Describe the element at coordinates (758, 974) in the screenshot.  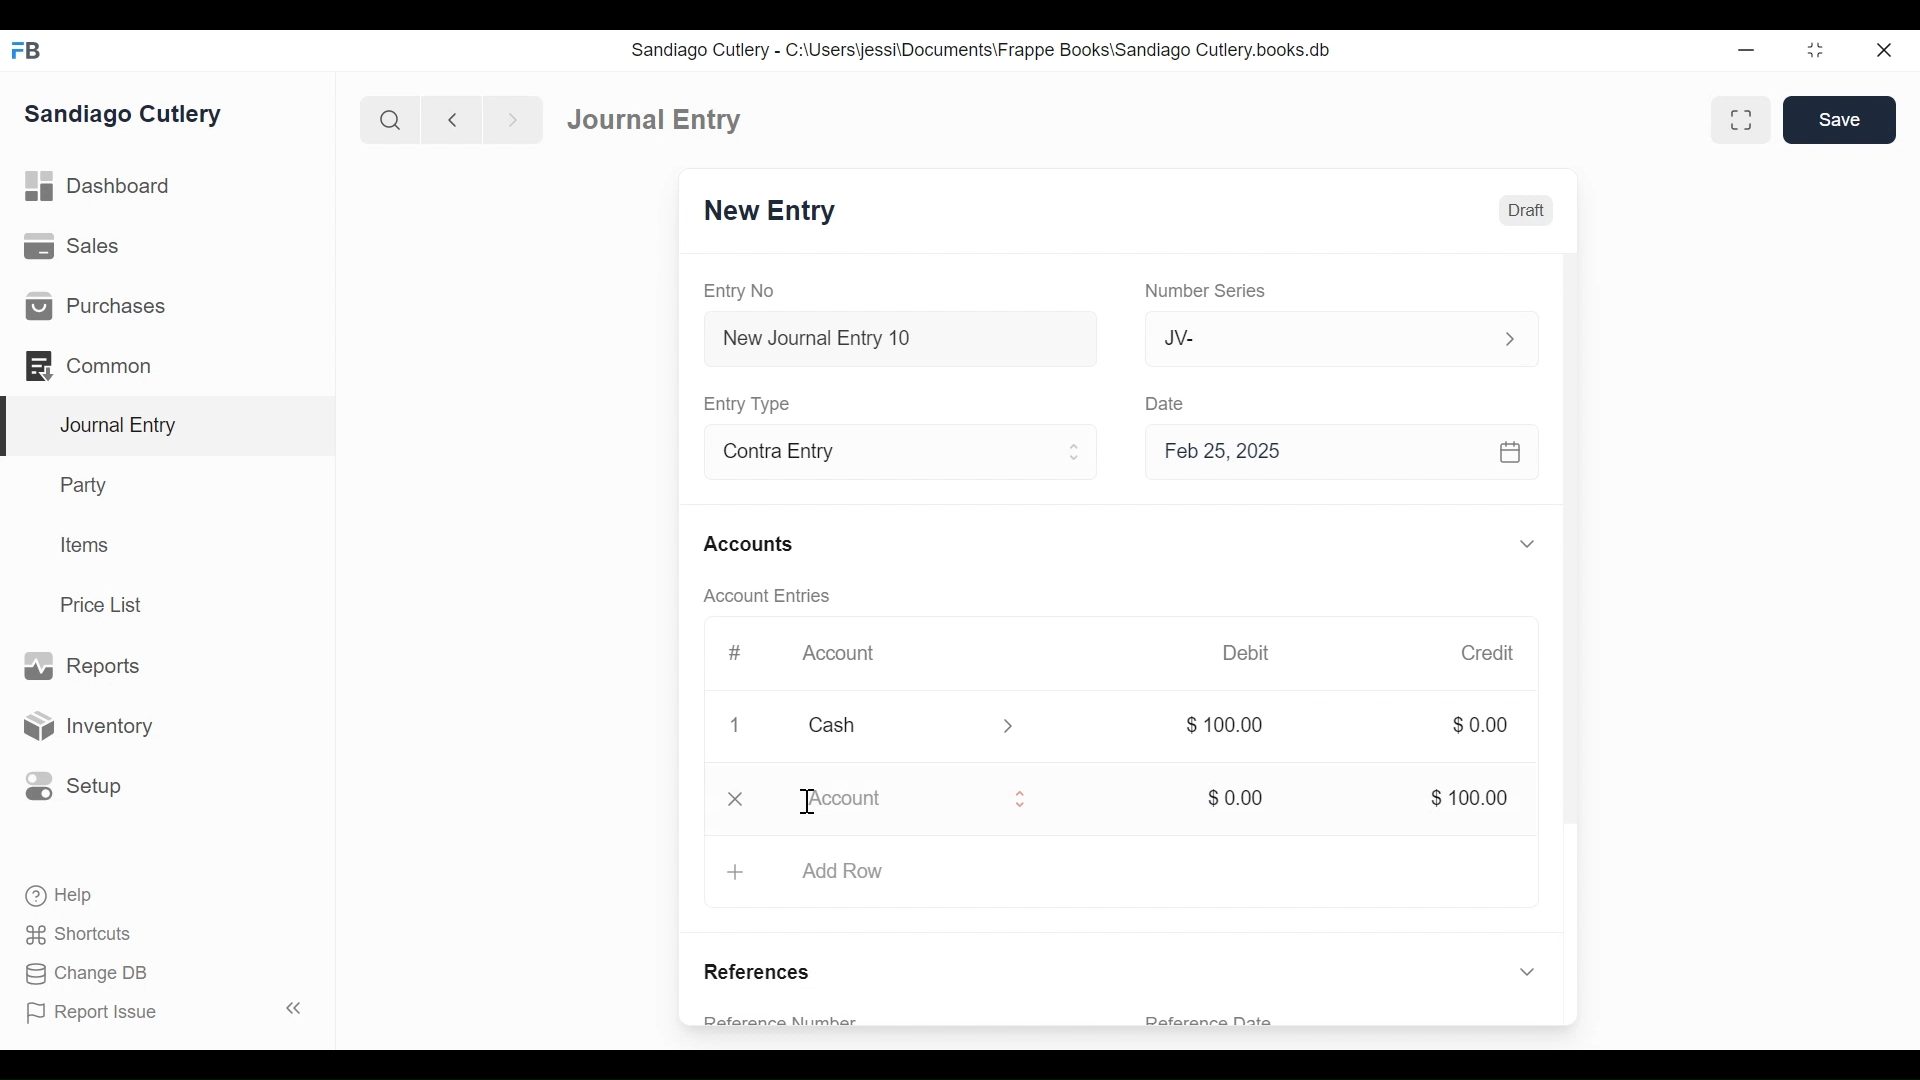
I see `References` at that location.